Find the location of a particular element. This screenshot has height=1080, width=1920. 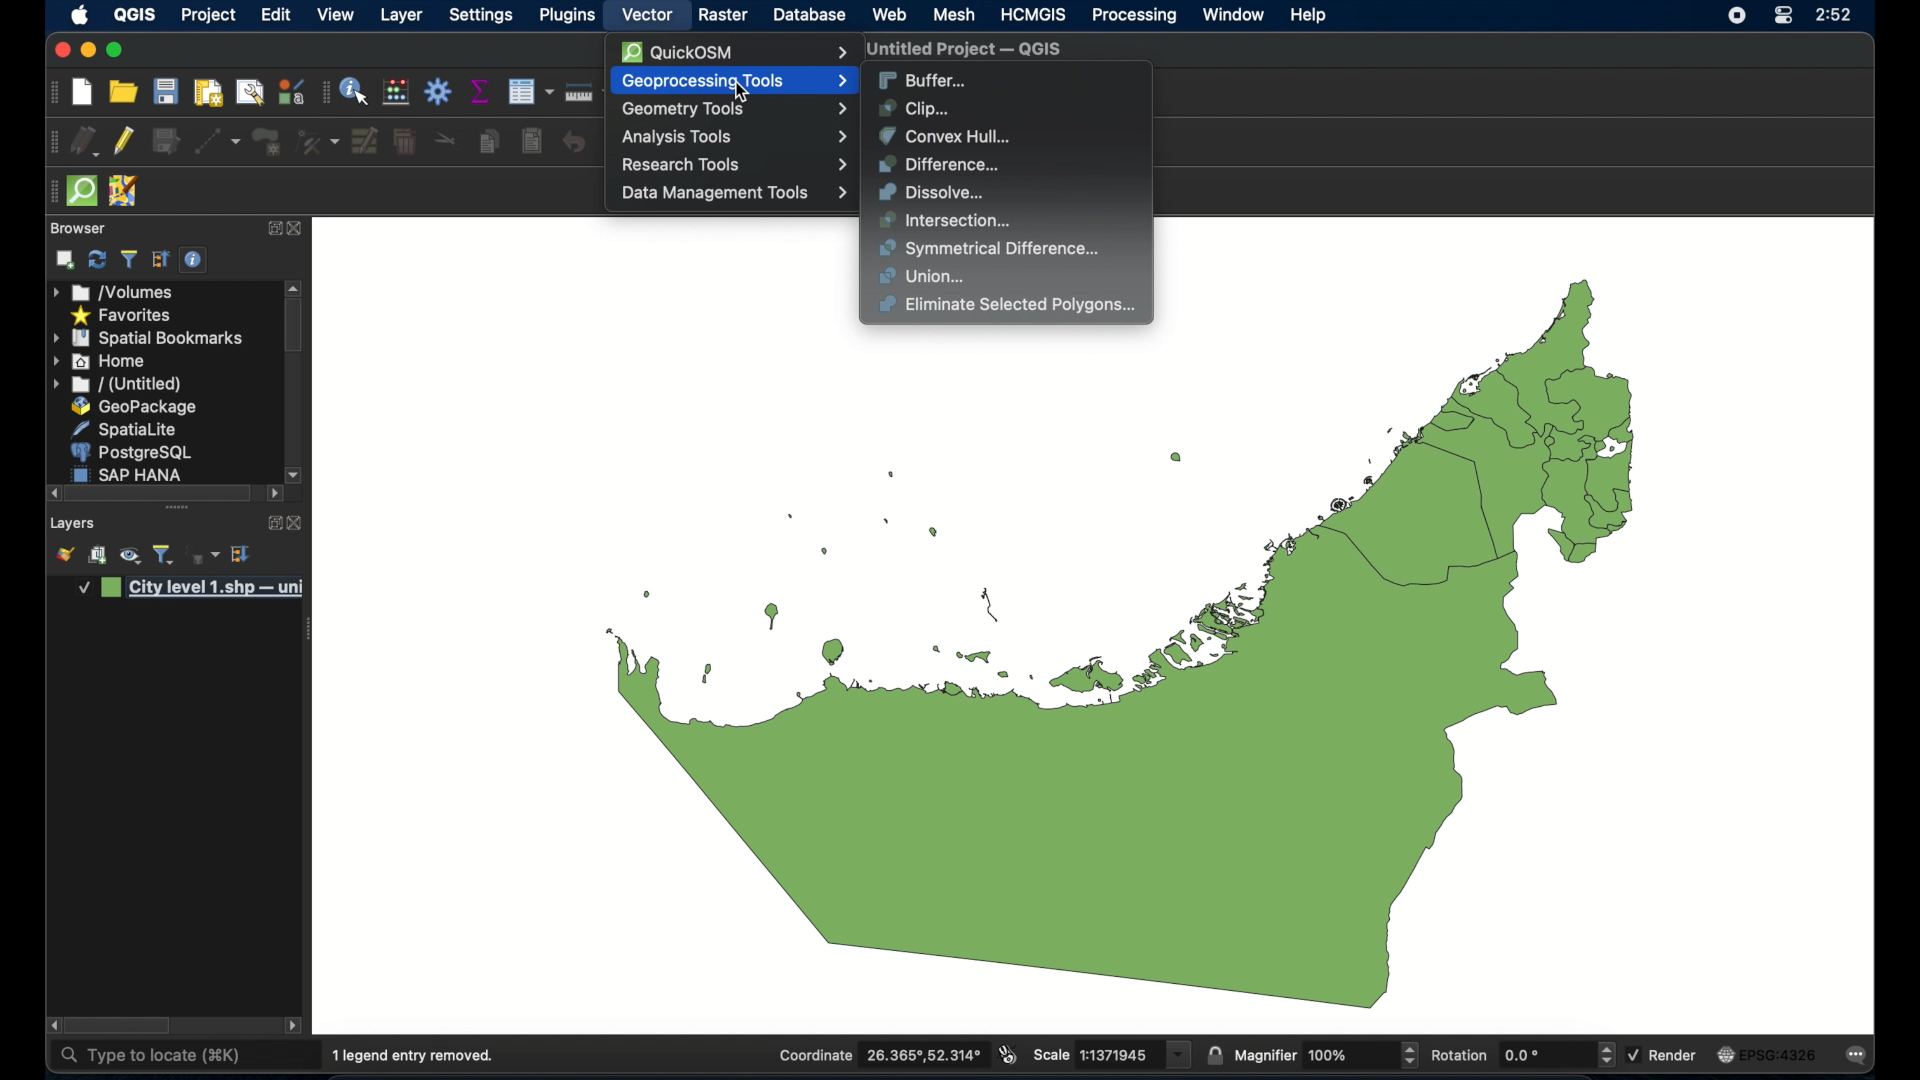

refresh is located at coordinates (96, 260).